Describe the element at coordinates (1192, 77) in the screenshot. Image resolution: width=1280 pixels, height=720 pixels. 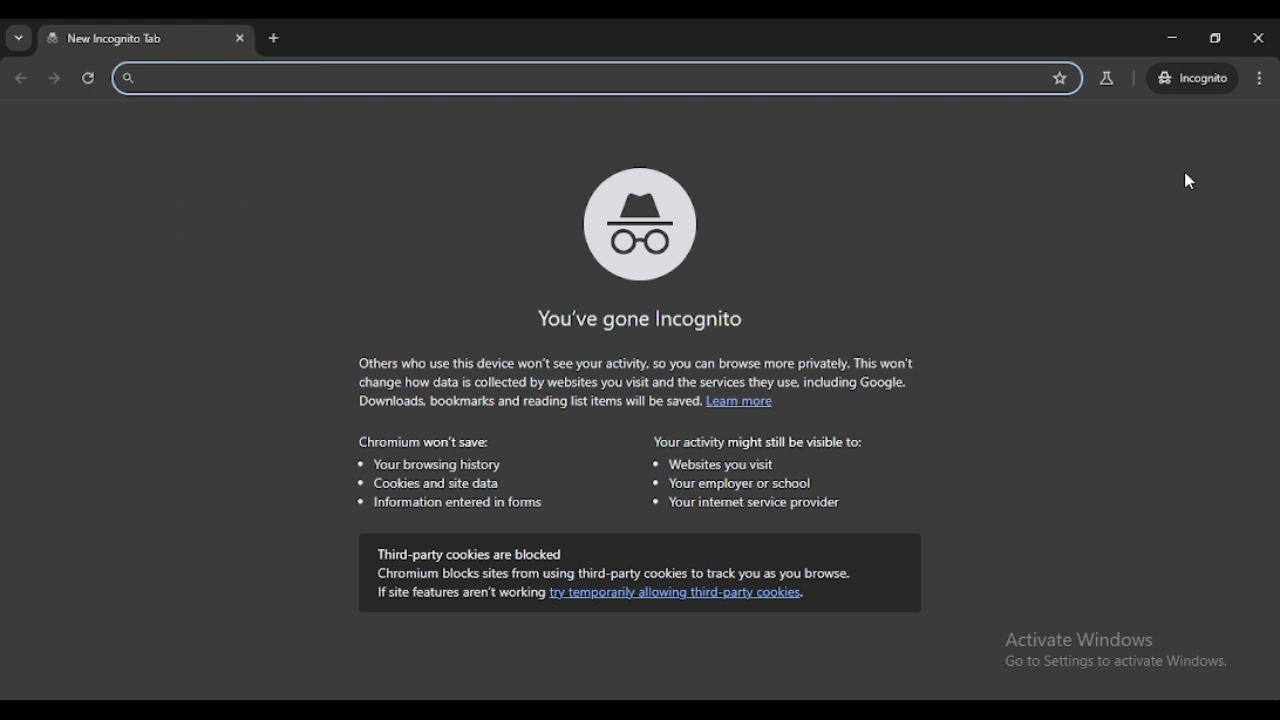
I see `incognito` at that location.